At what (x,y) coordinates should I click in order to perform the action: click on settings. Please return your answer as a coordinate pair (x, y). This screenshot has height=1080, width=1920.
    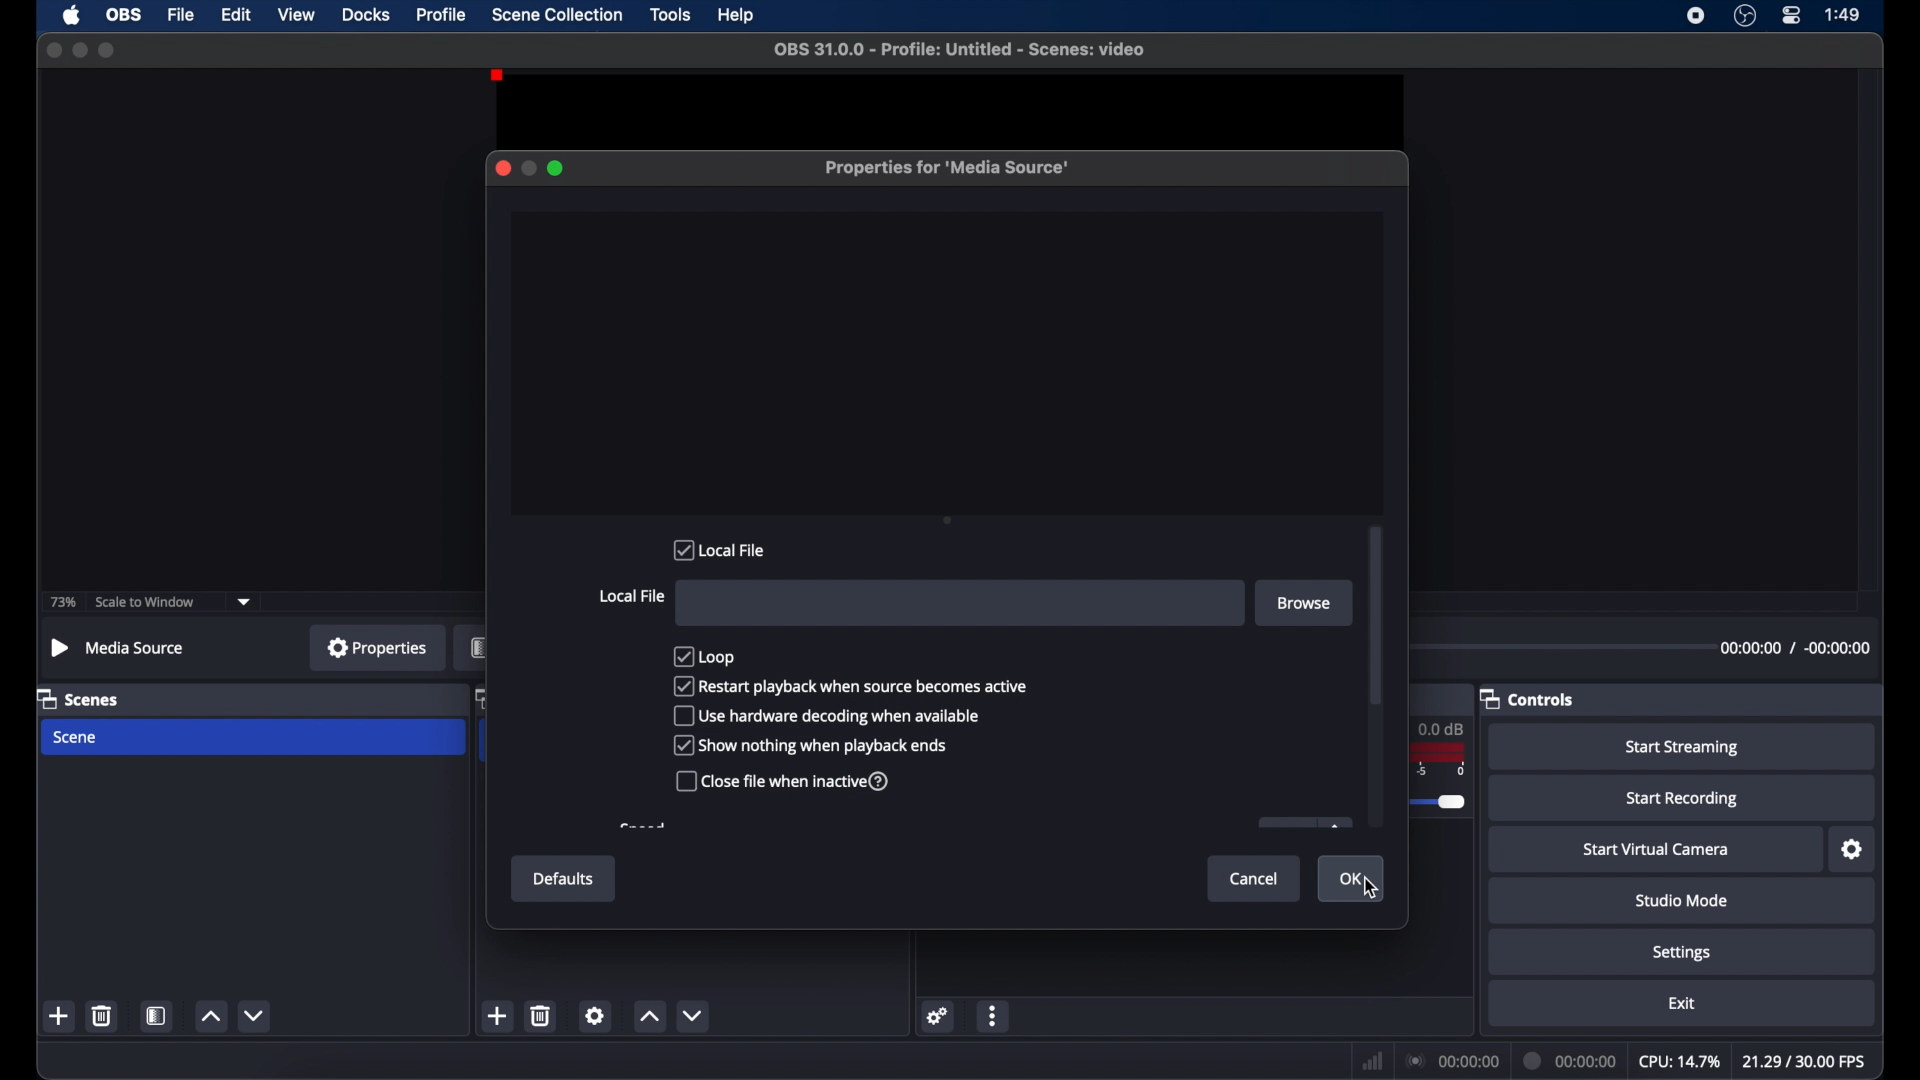
    Looking at the image, I should click on (938, 1016).